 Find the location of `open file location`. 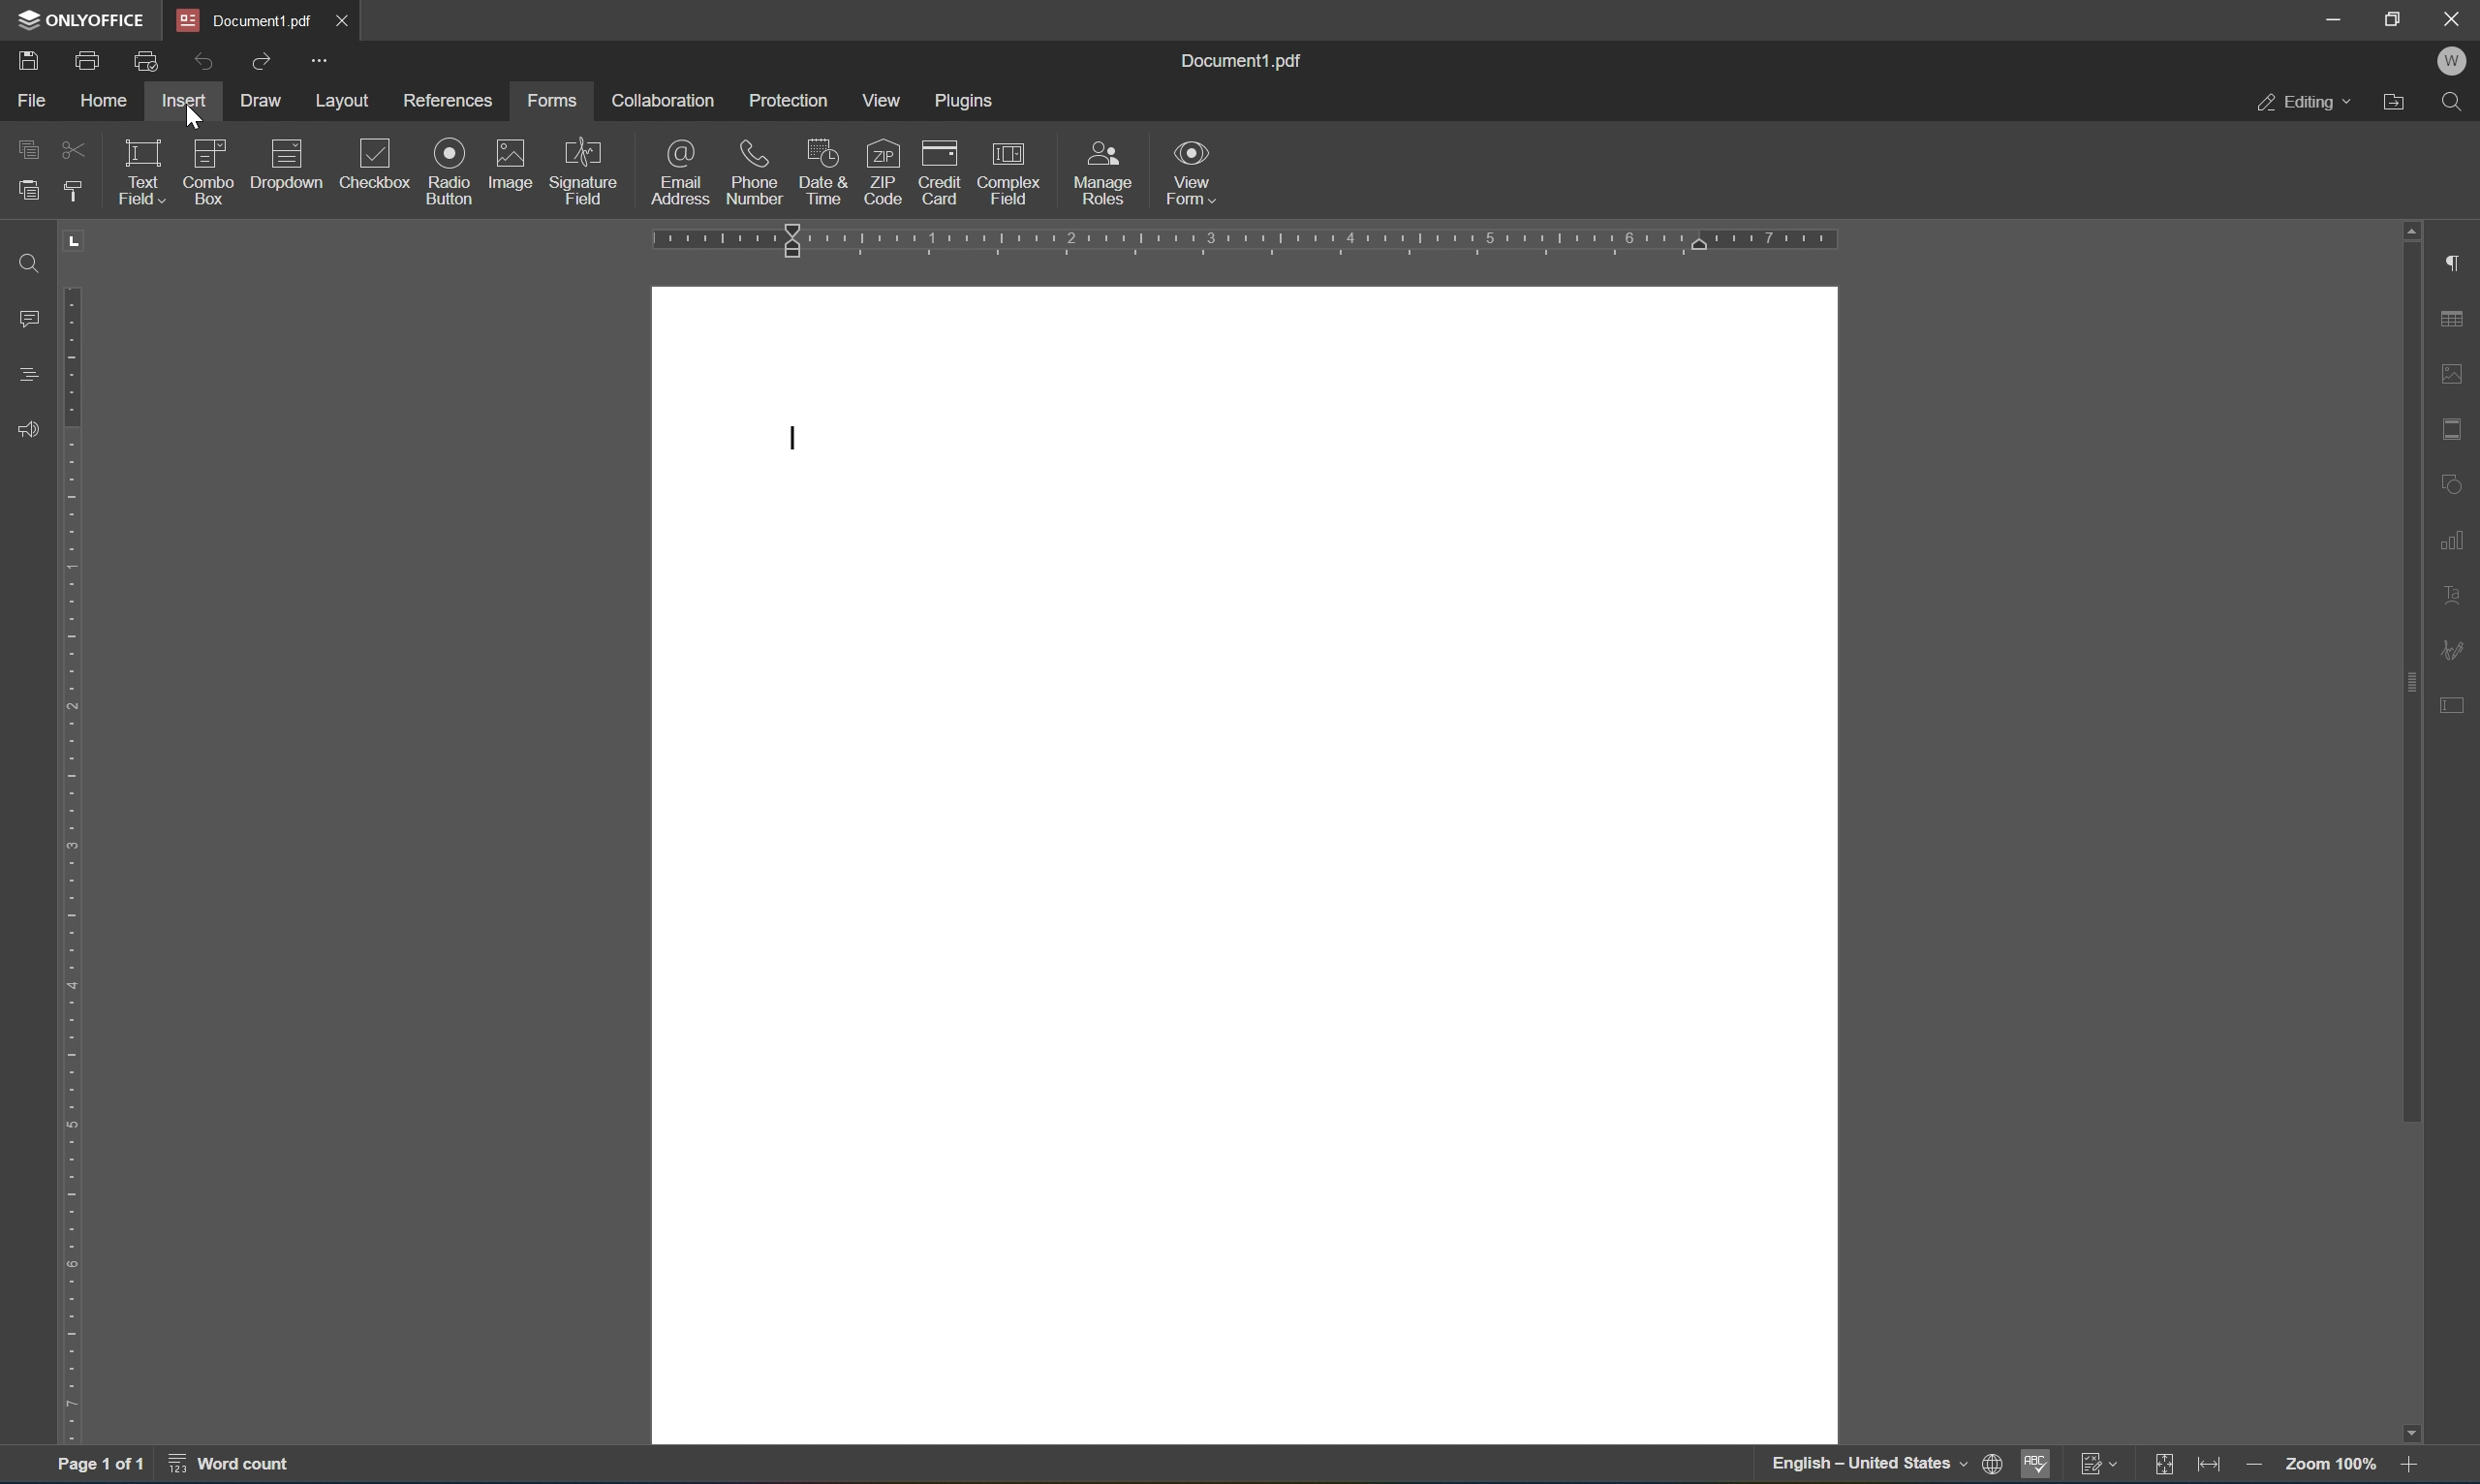

open file location is located at coordinates (2399, 104).